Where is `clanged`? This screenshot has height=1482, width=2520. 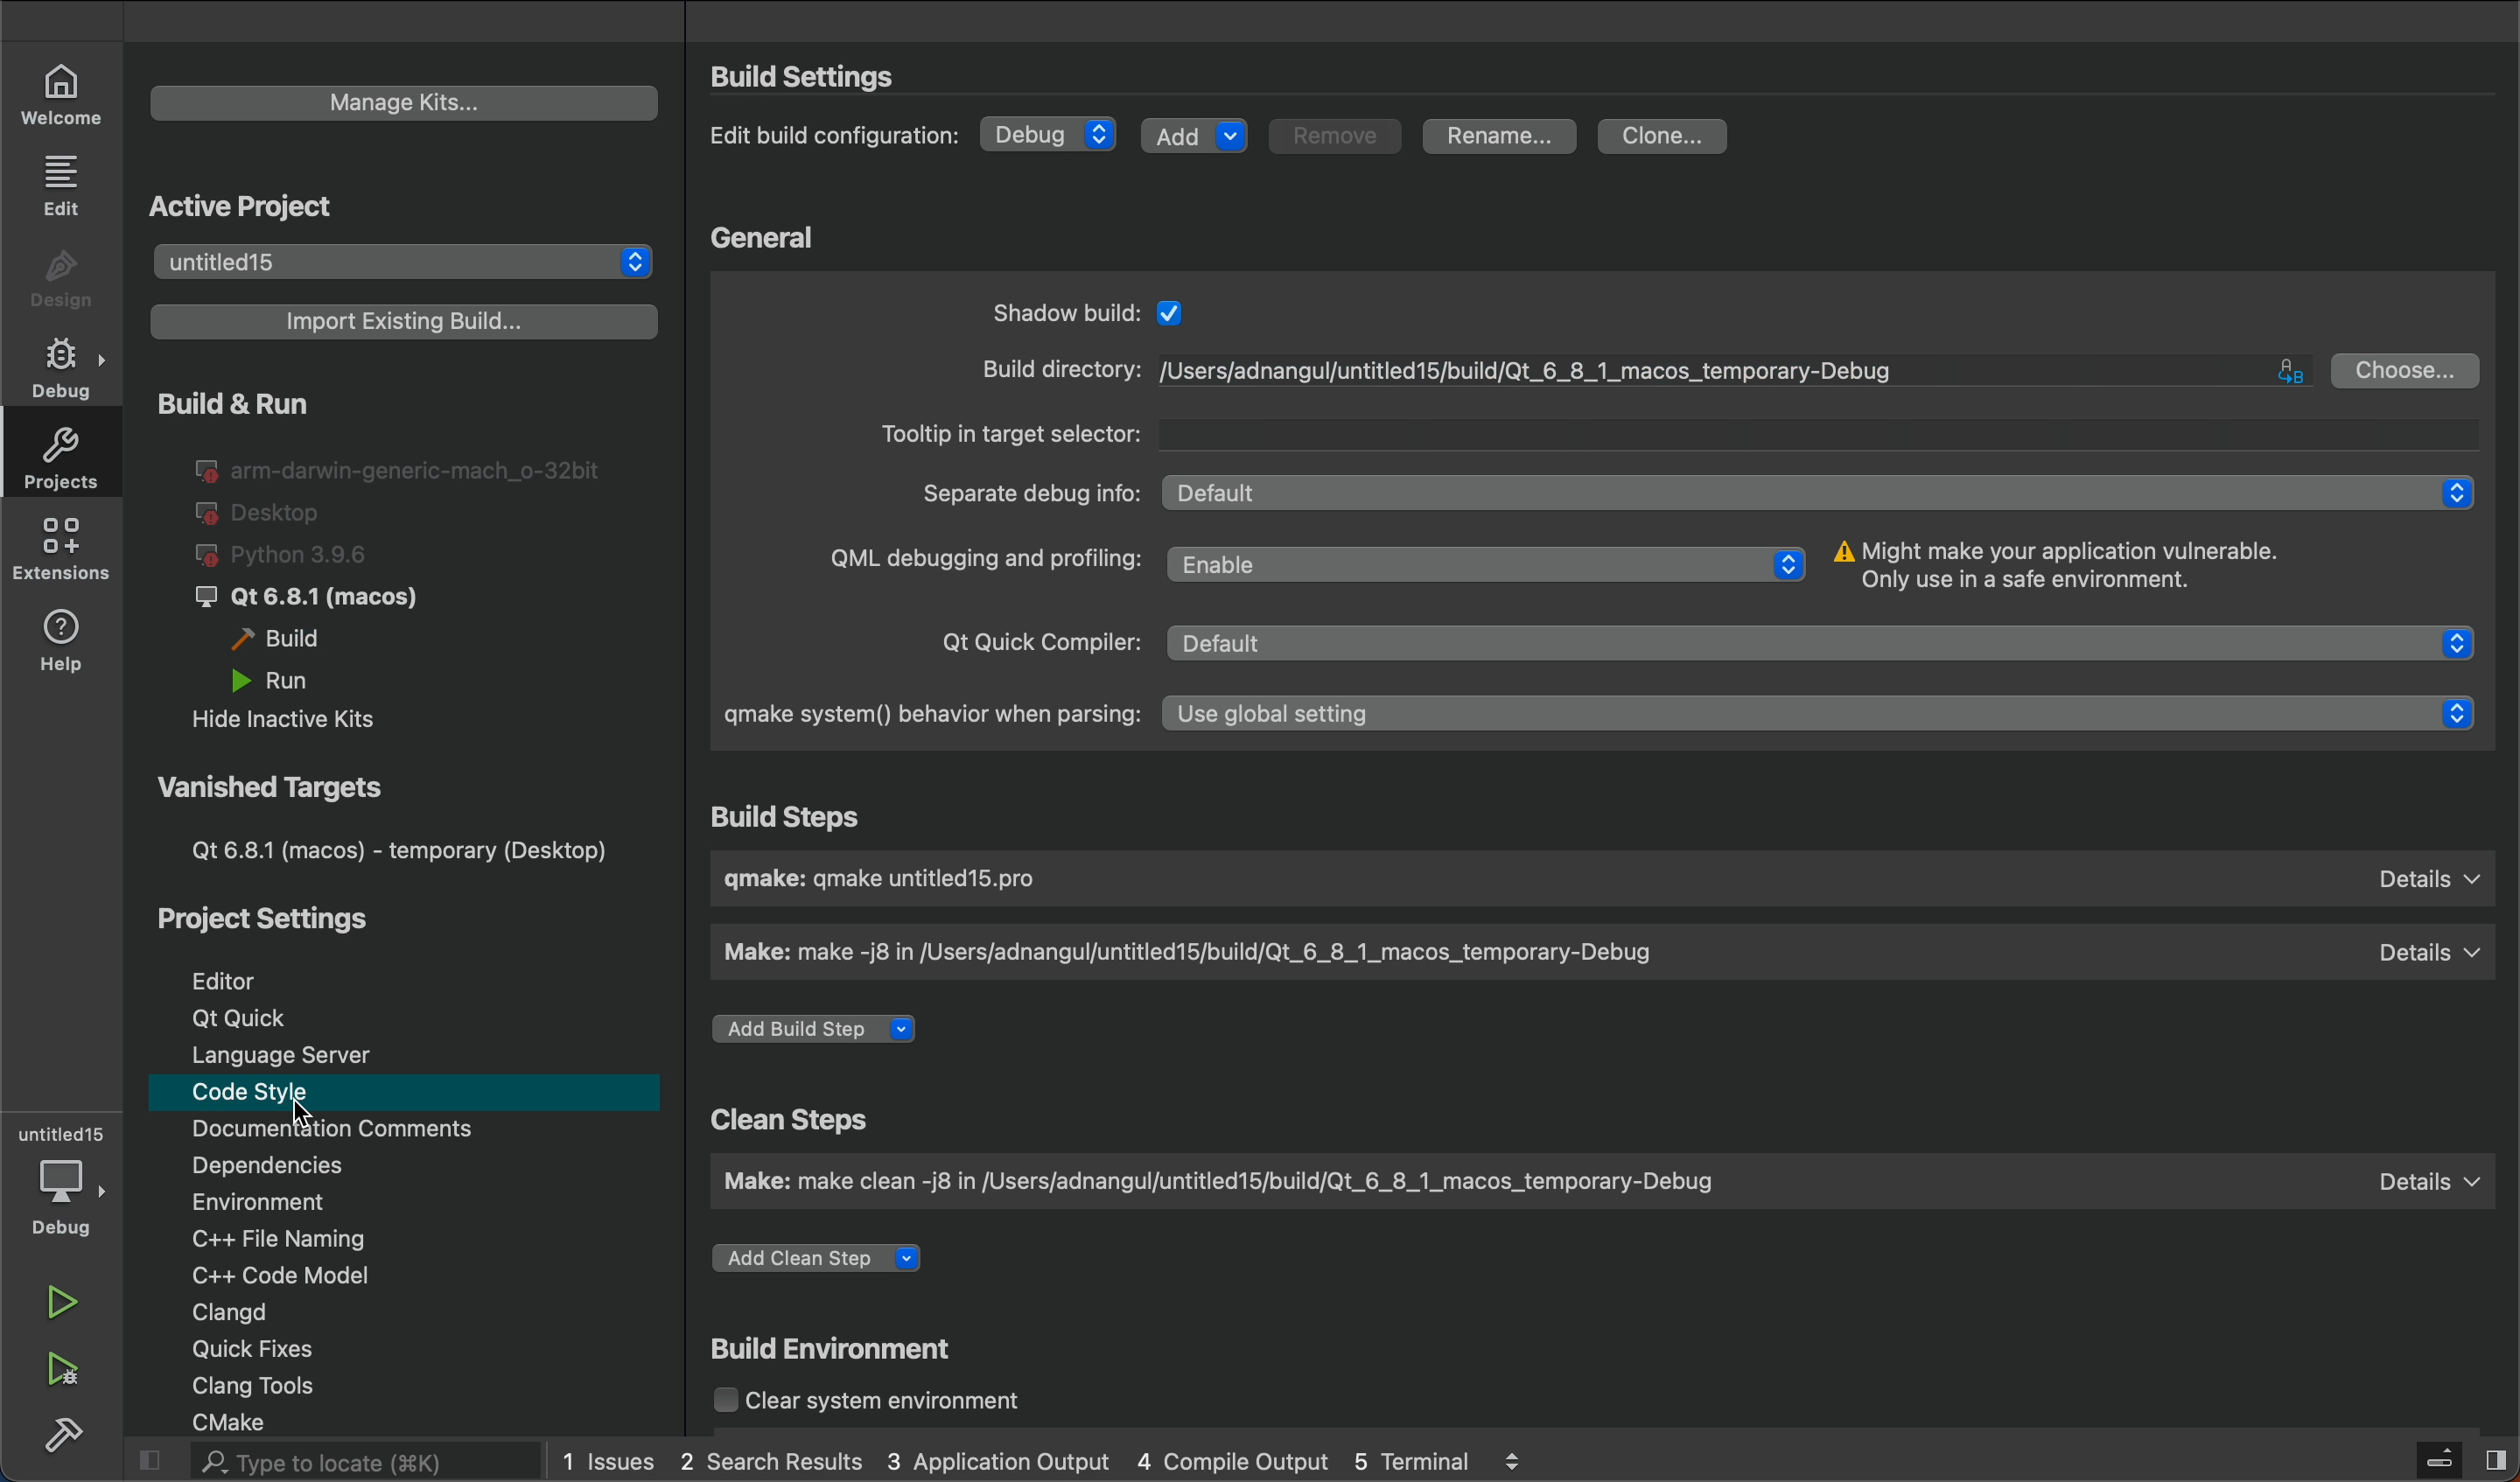
clanged is located at coordinates (309, 1312).